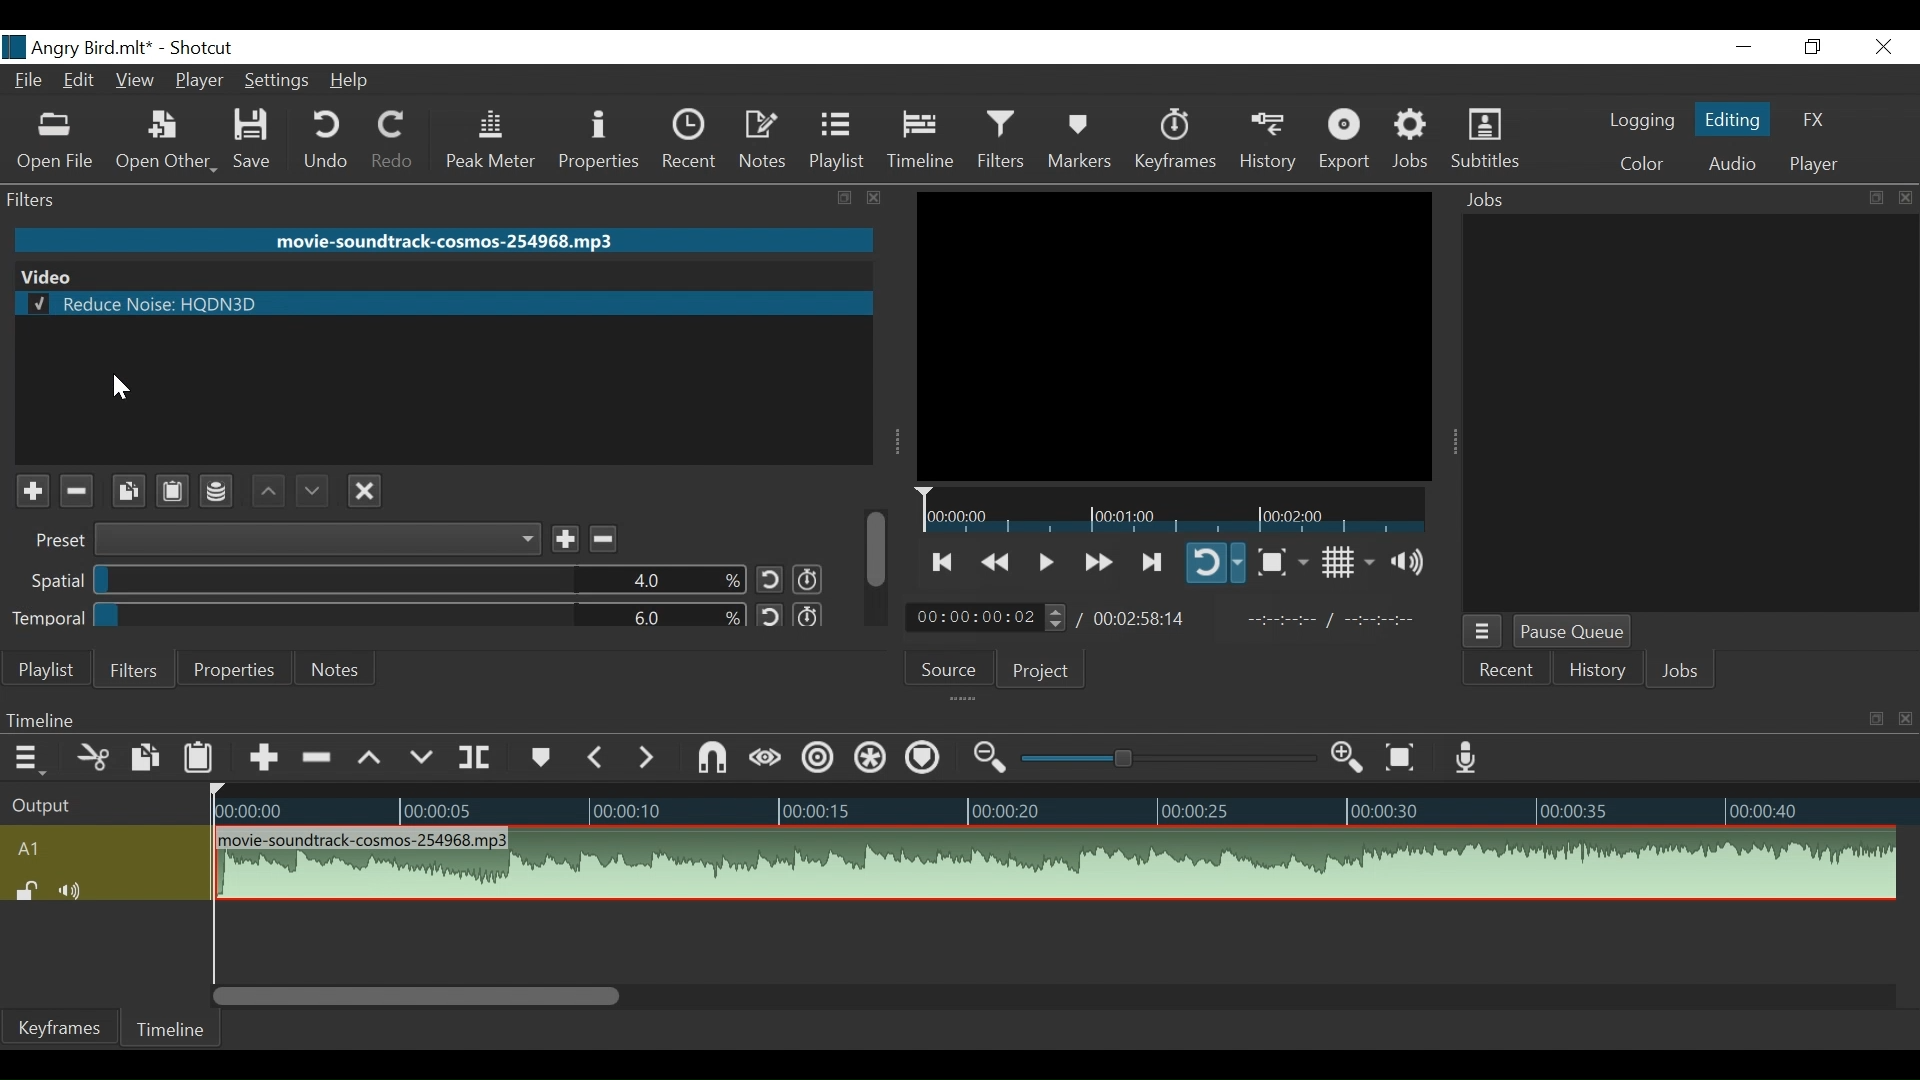  Describe the element at coordinates (263, 756) in the screenshot. I see `Append` at that location.